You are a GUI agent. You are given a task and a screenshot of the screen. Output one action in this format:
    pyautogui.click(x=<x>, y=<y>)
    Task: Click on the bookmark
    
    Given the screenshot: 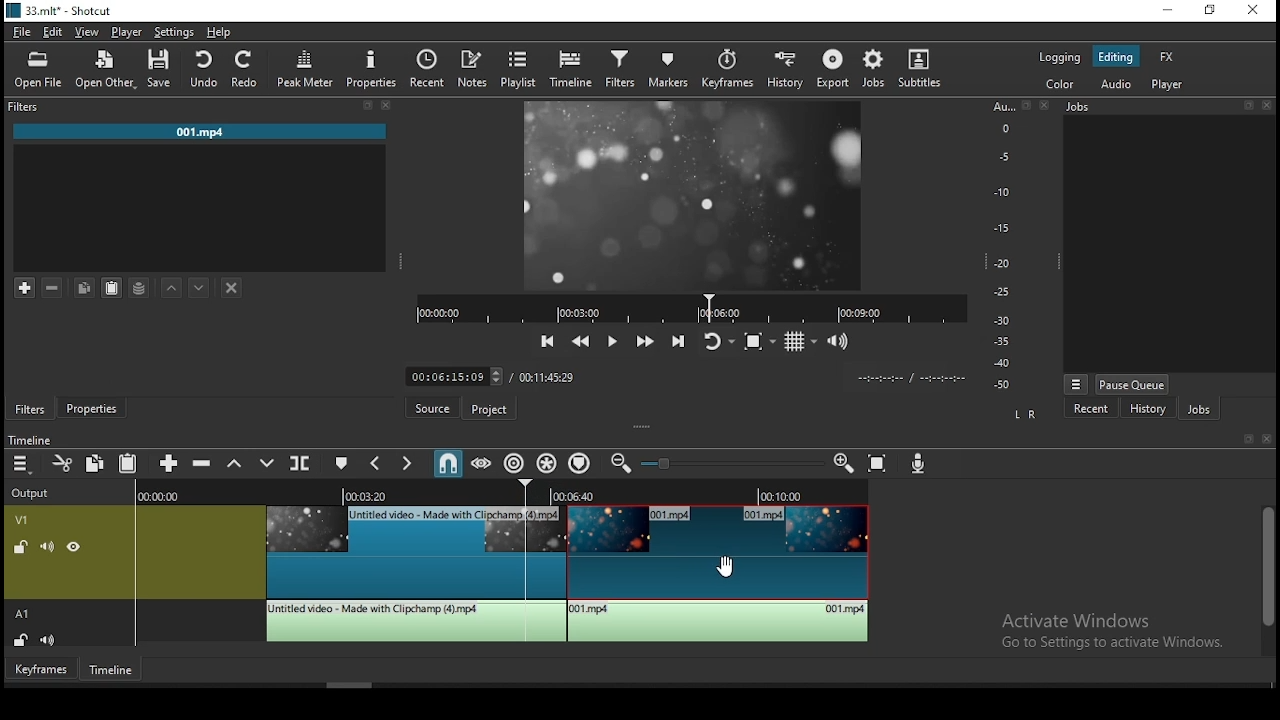 What is the action you would take?
    pyautogui.click(x=1244, y=439)
    